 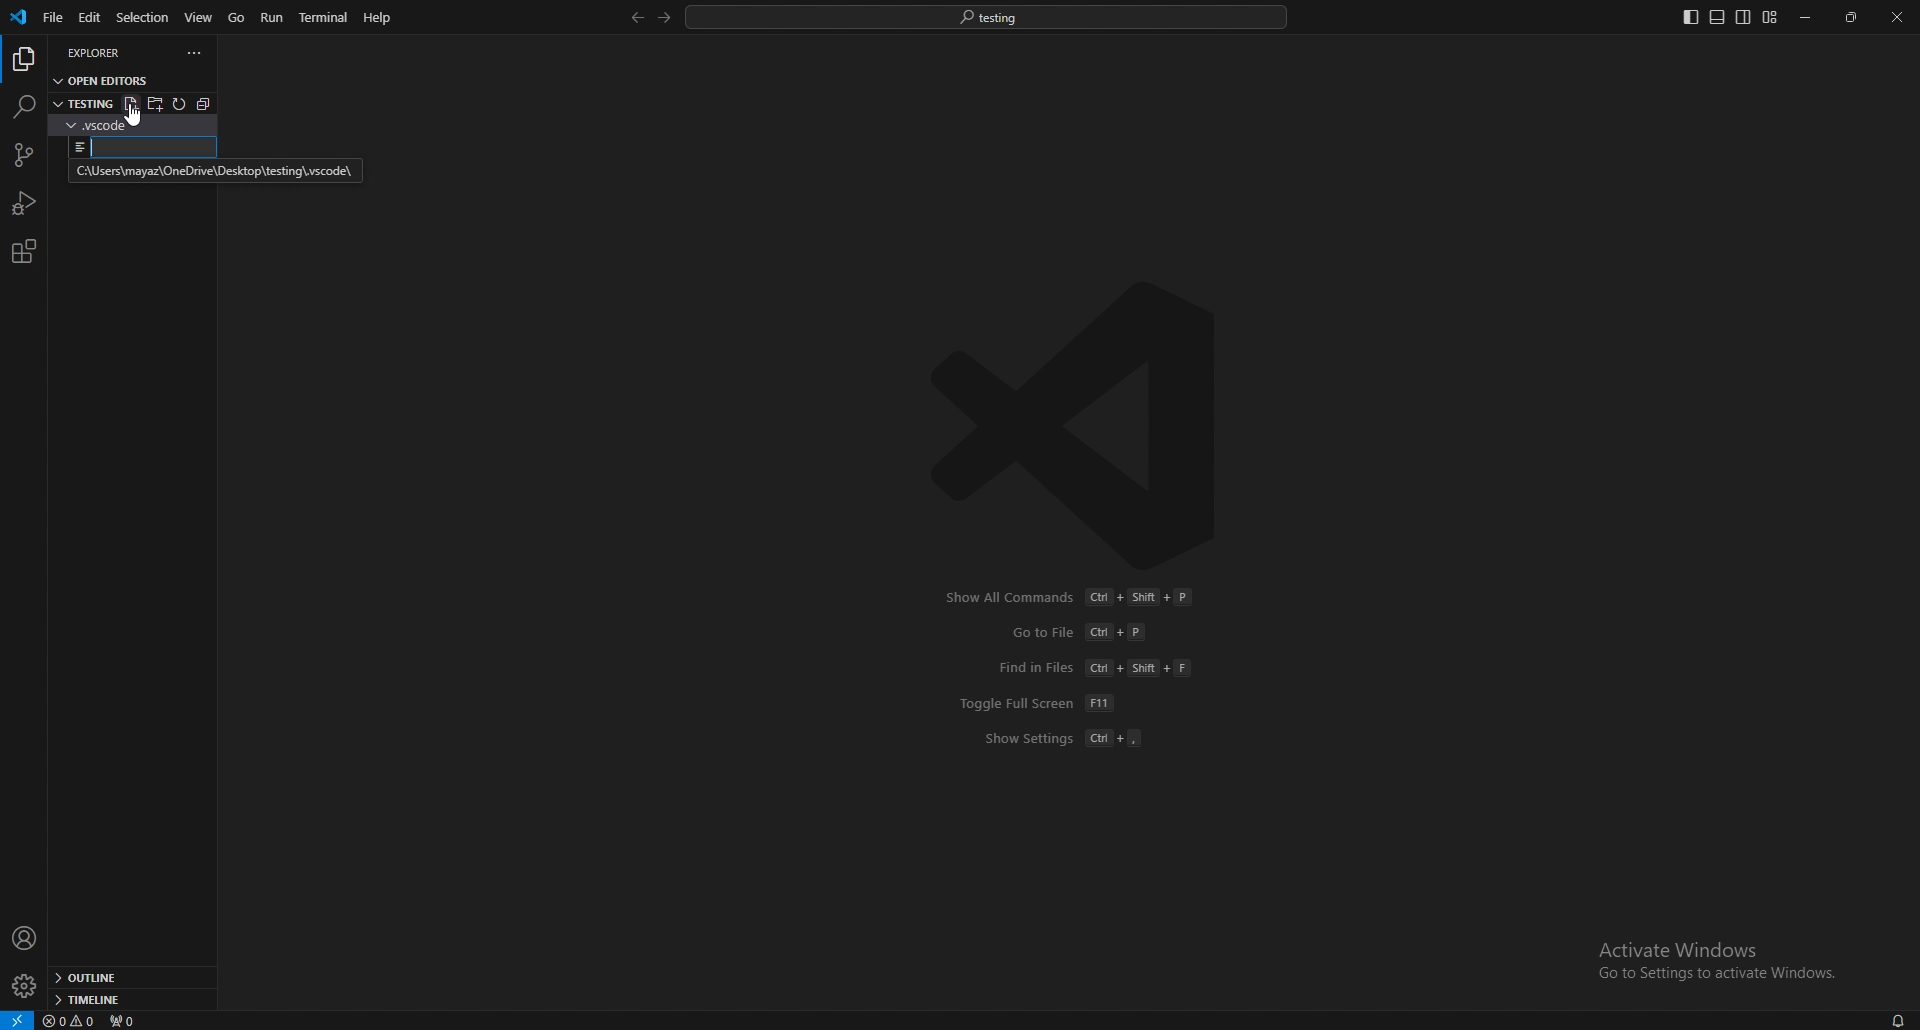 I want to click on help, so click(x=378, y=17).